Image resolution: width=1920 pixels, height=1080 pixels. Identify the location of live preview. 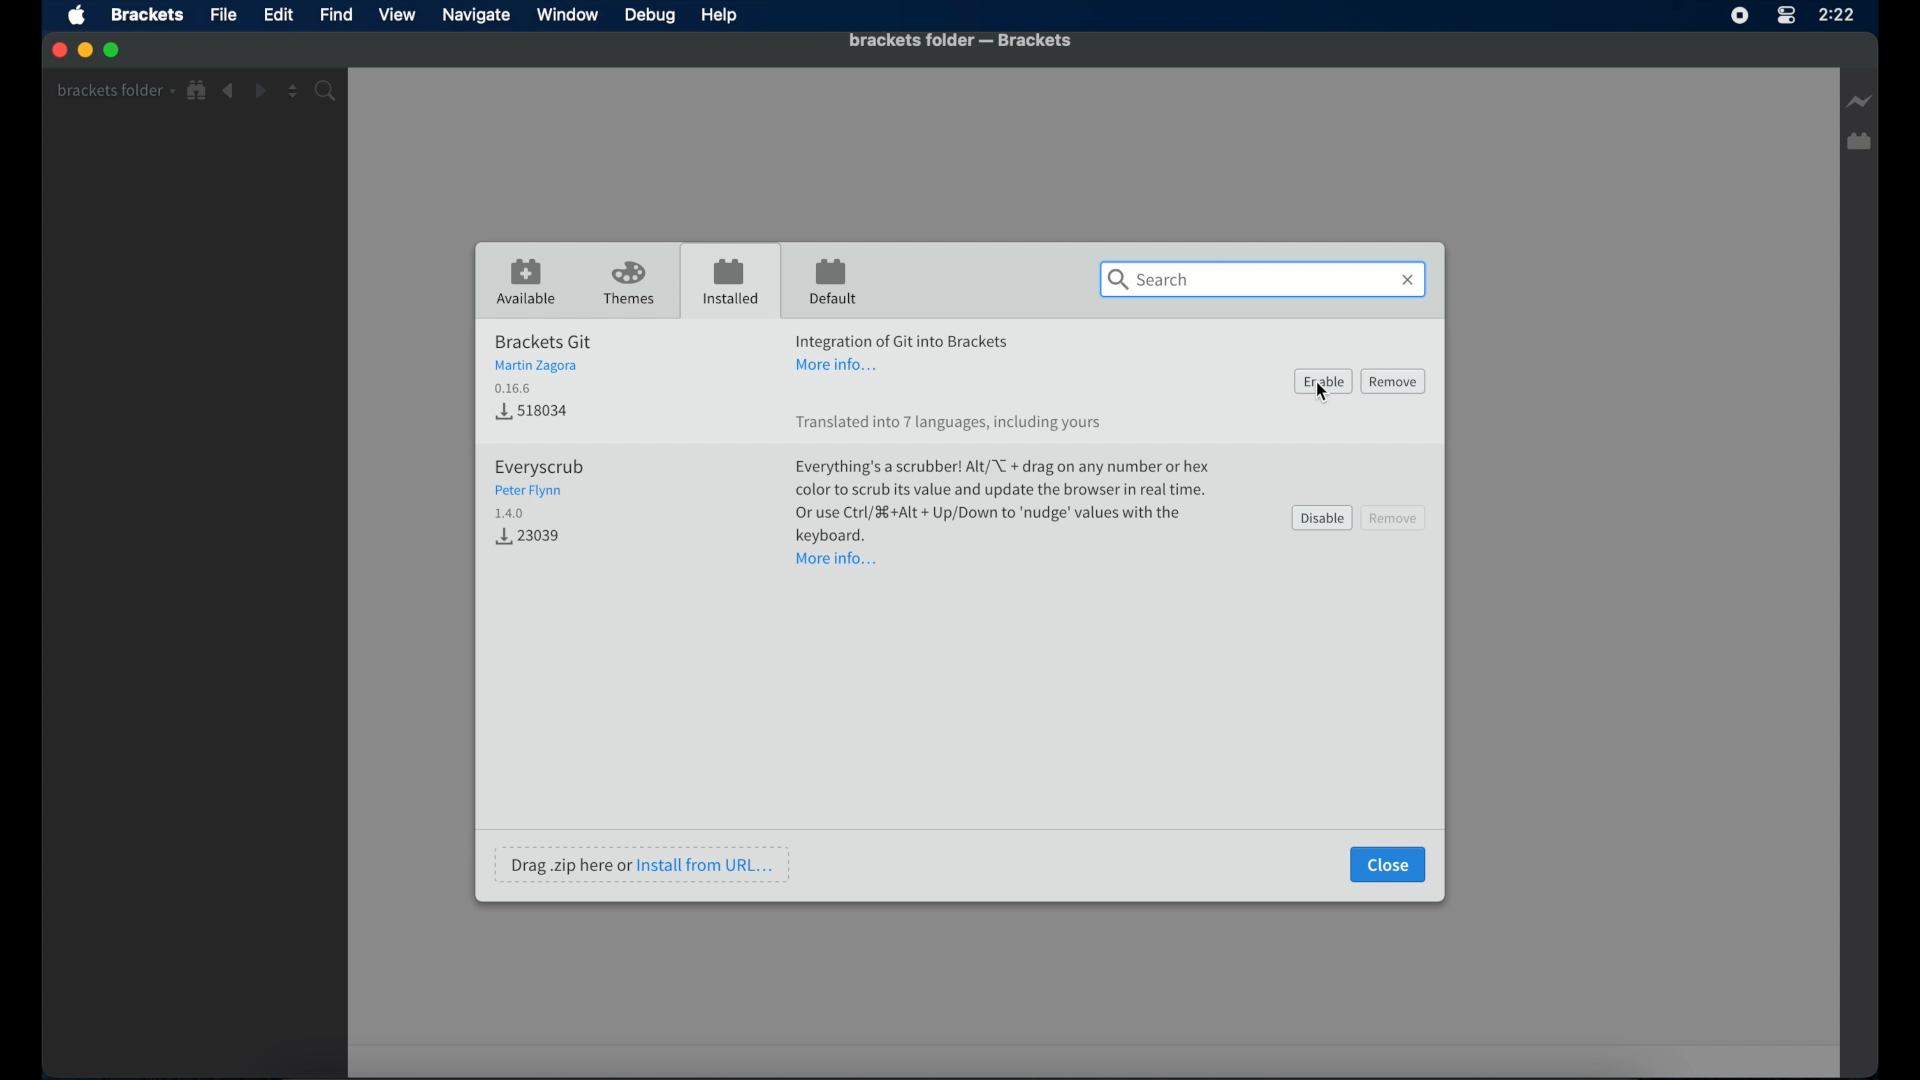
(1857, 101).